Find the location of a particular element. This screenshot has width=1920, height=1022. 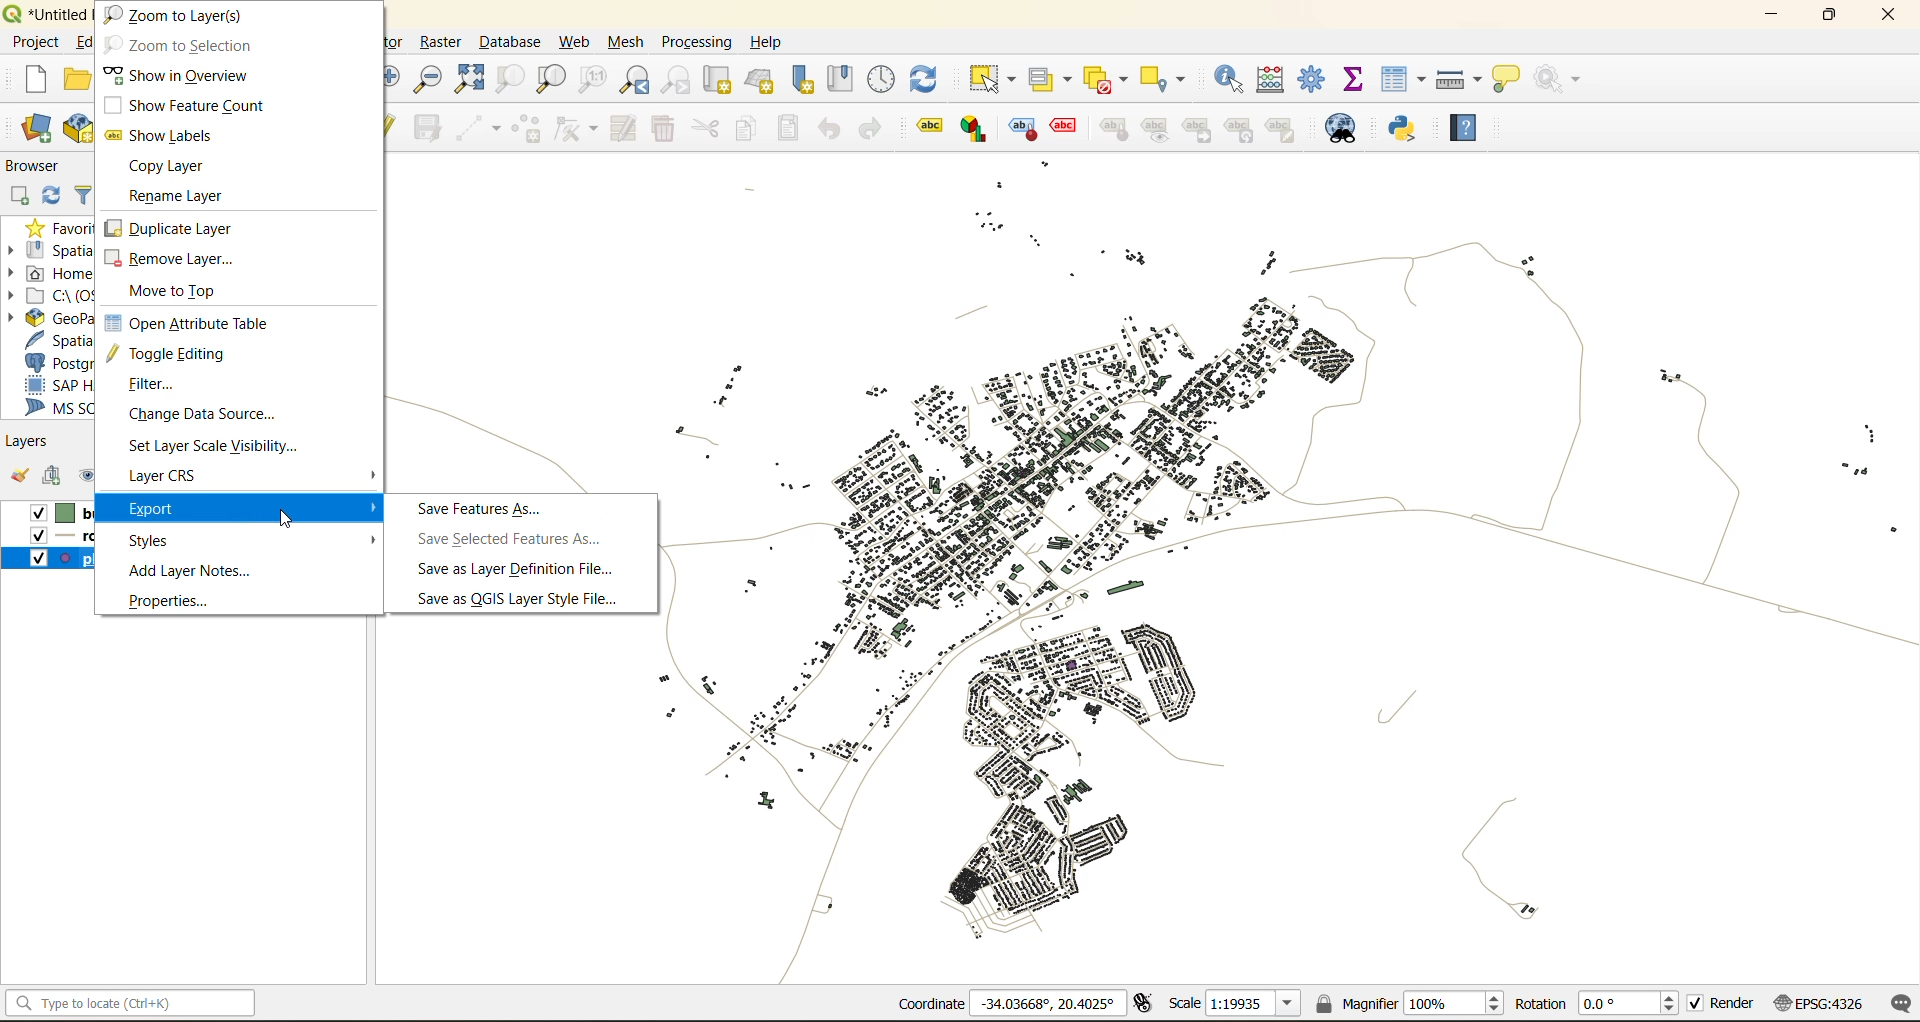

refresh is located at coordinates (934, 75).